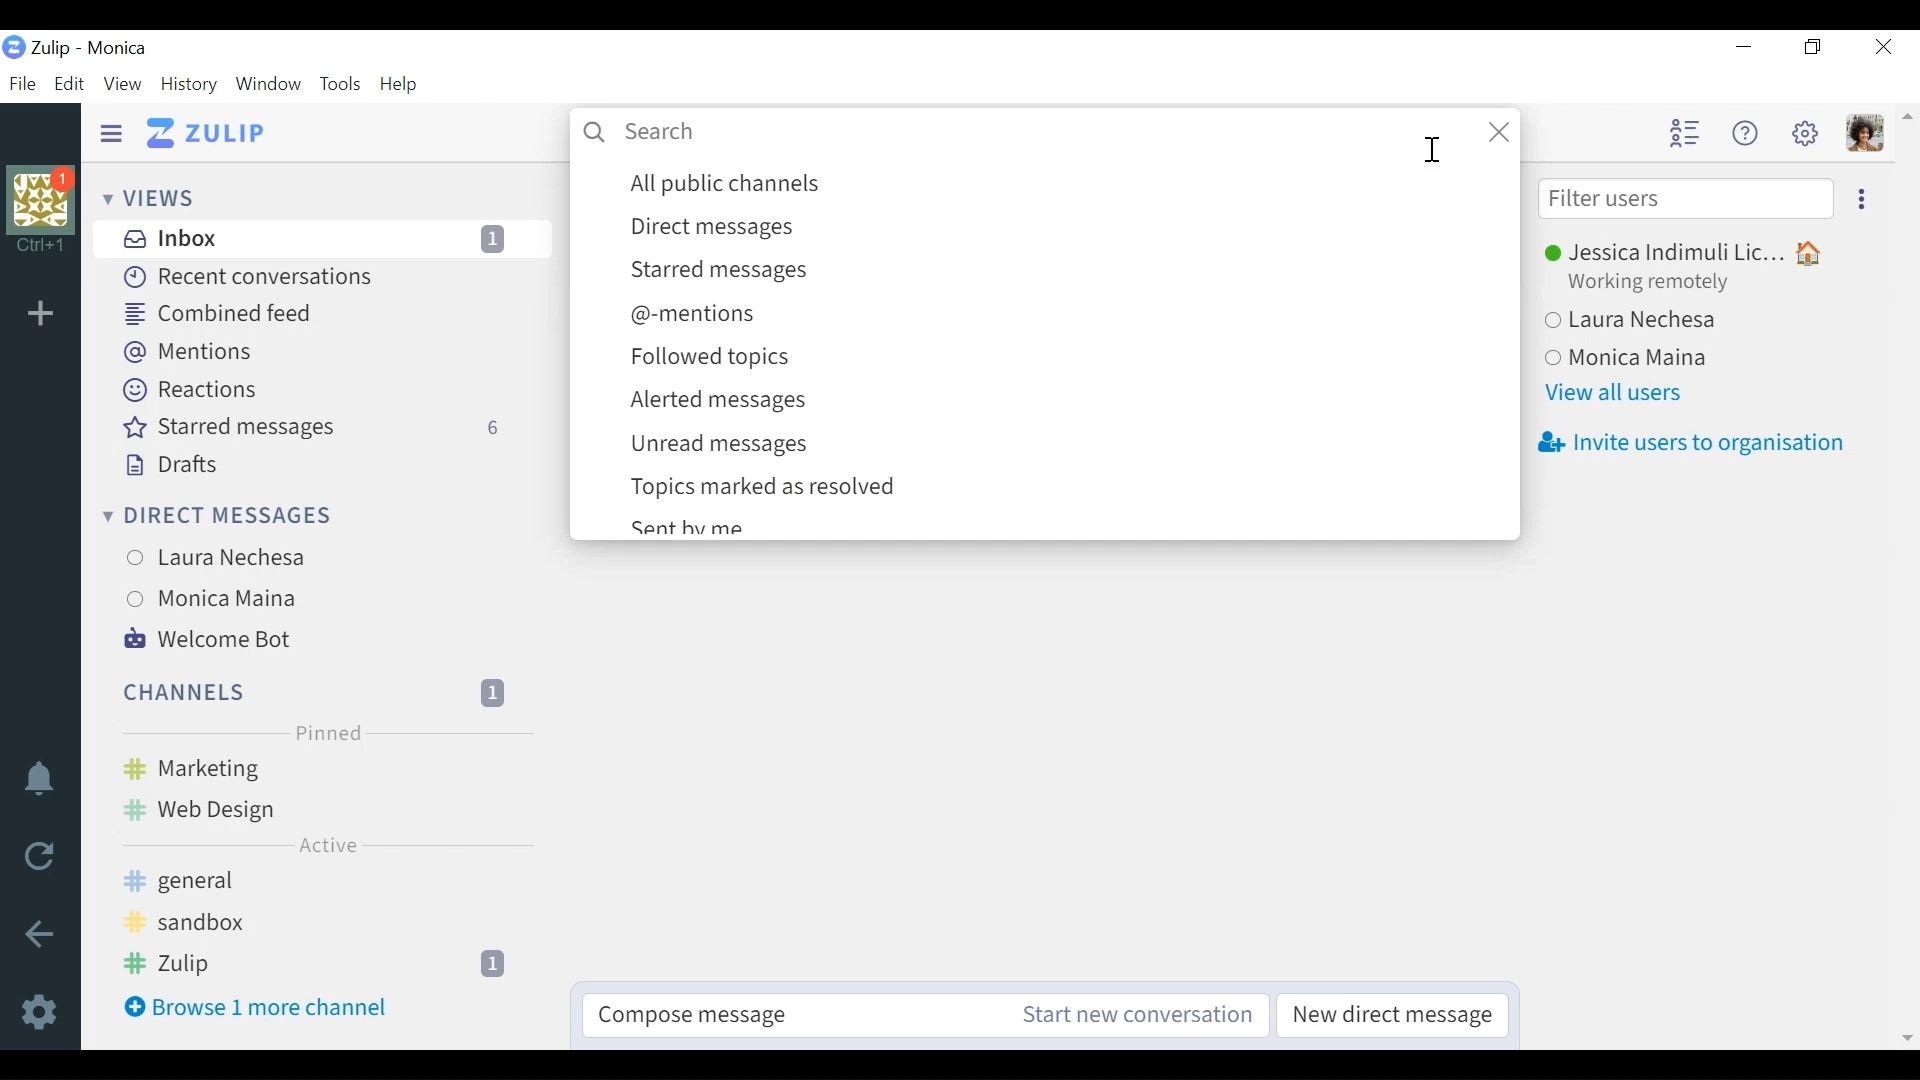  What do you see at coordinates (37, 858) in the screenshot?
I see `Reload` at bounding box center [37, 858].